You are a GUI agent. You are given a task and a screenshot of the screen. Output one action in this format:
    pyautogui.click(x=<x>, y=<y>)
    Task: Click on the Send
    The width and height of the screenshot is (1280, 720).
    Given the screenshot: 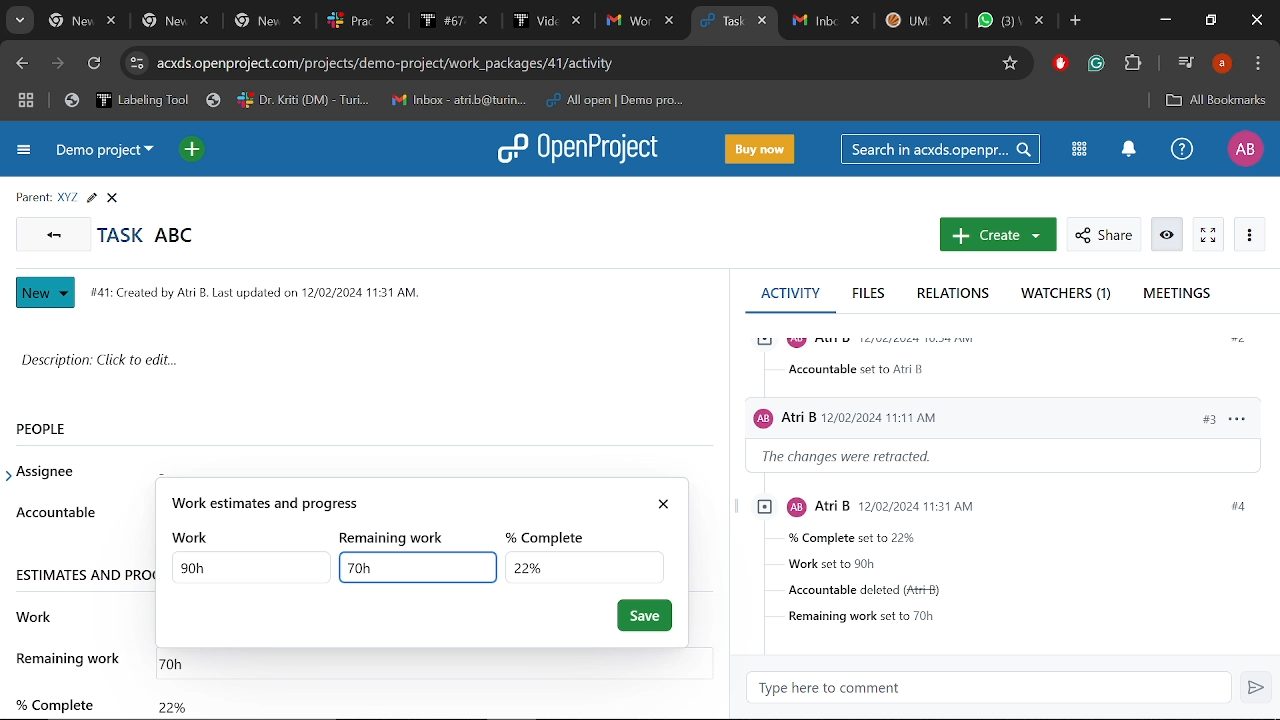 What is the action you would take?
    pyautogui.click(x=1258, y=689)
    